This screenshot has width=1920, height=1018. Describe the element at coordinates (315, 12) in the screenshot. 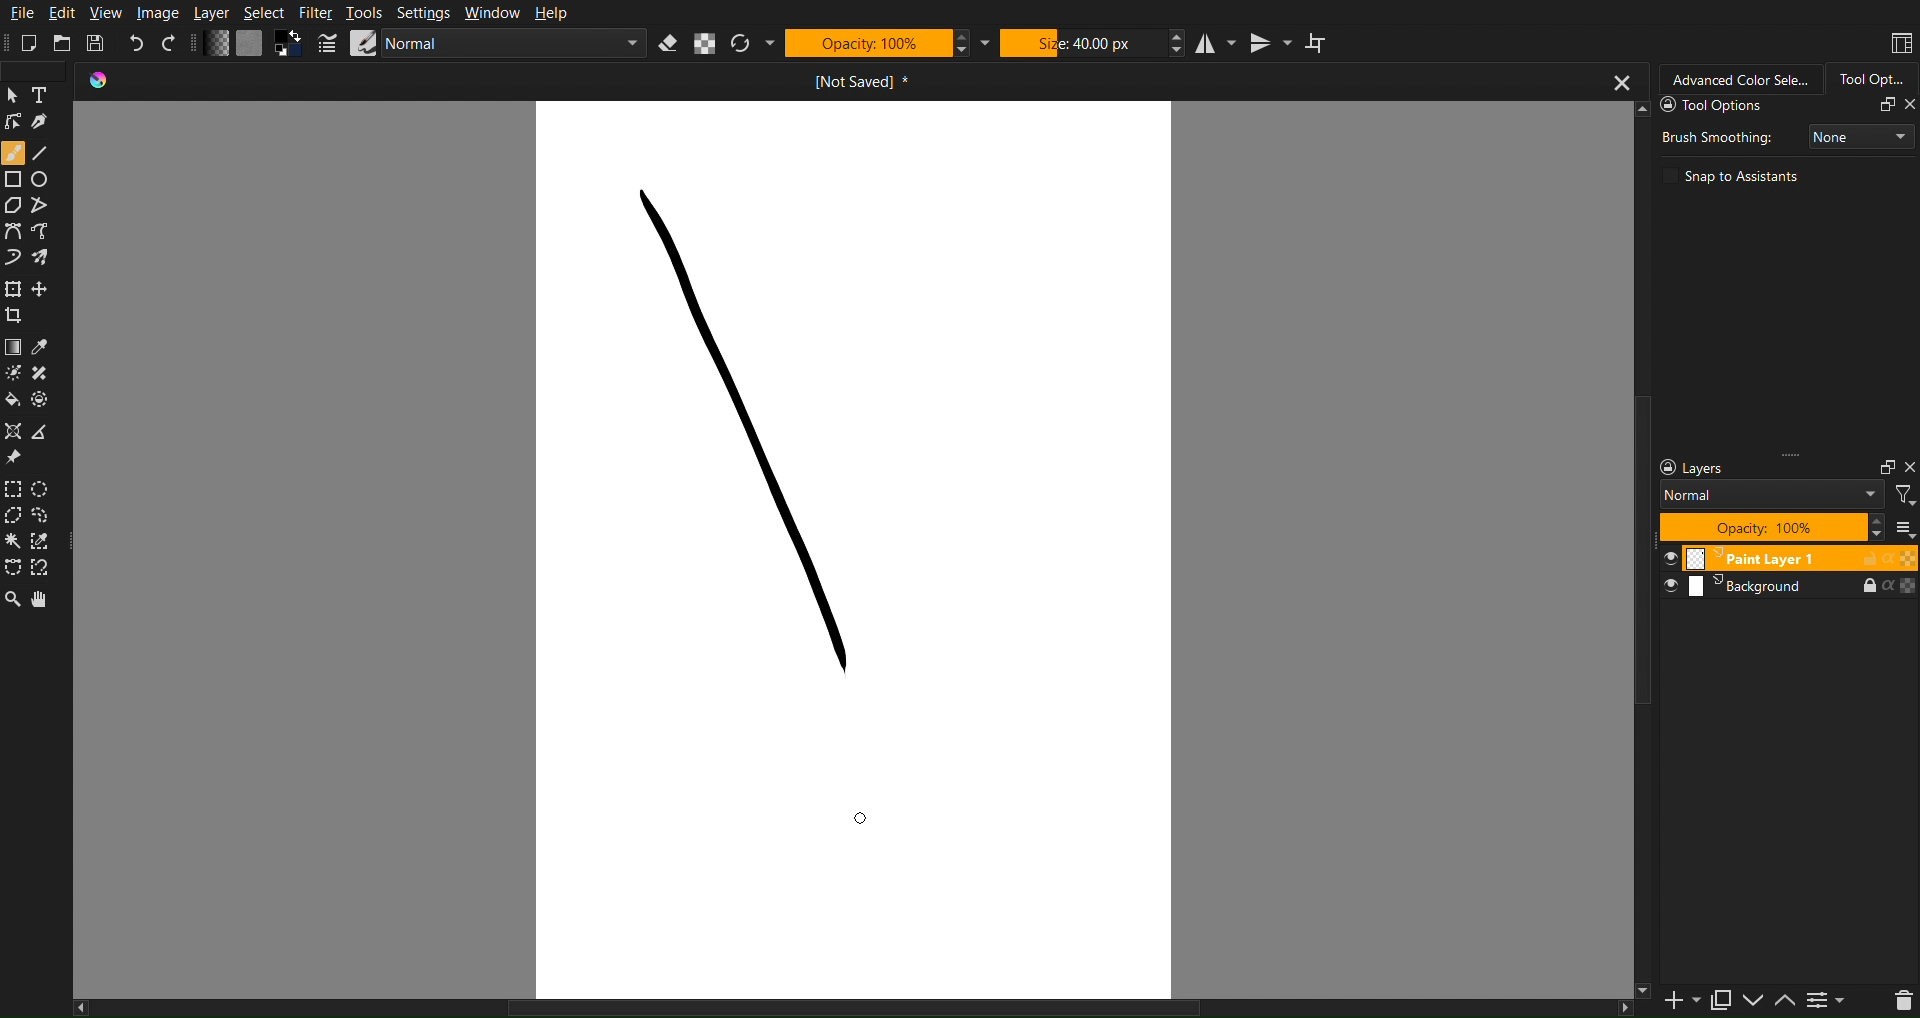

I see `Filter` at that location.